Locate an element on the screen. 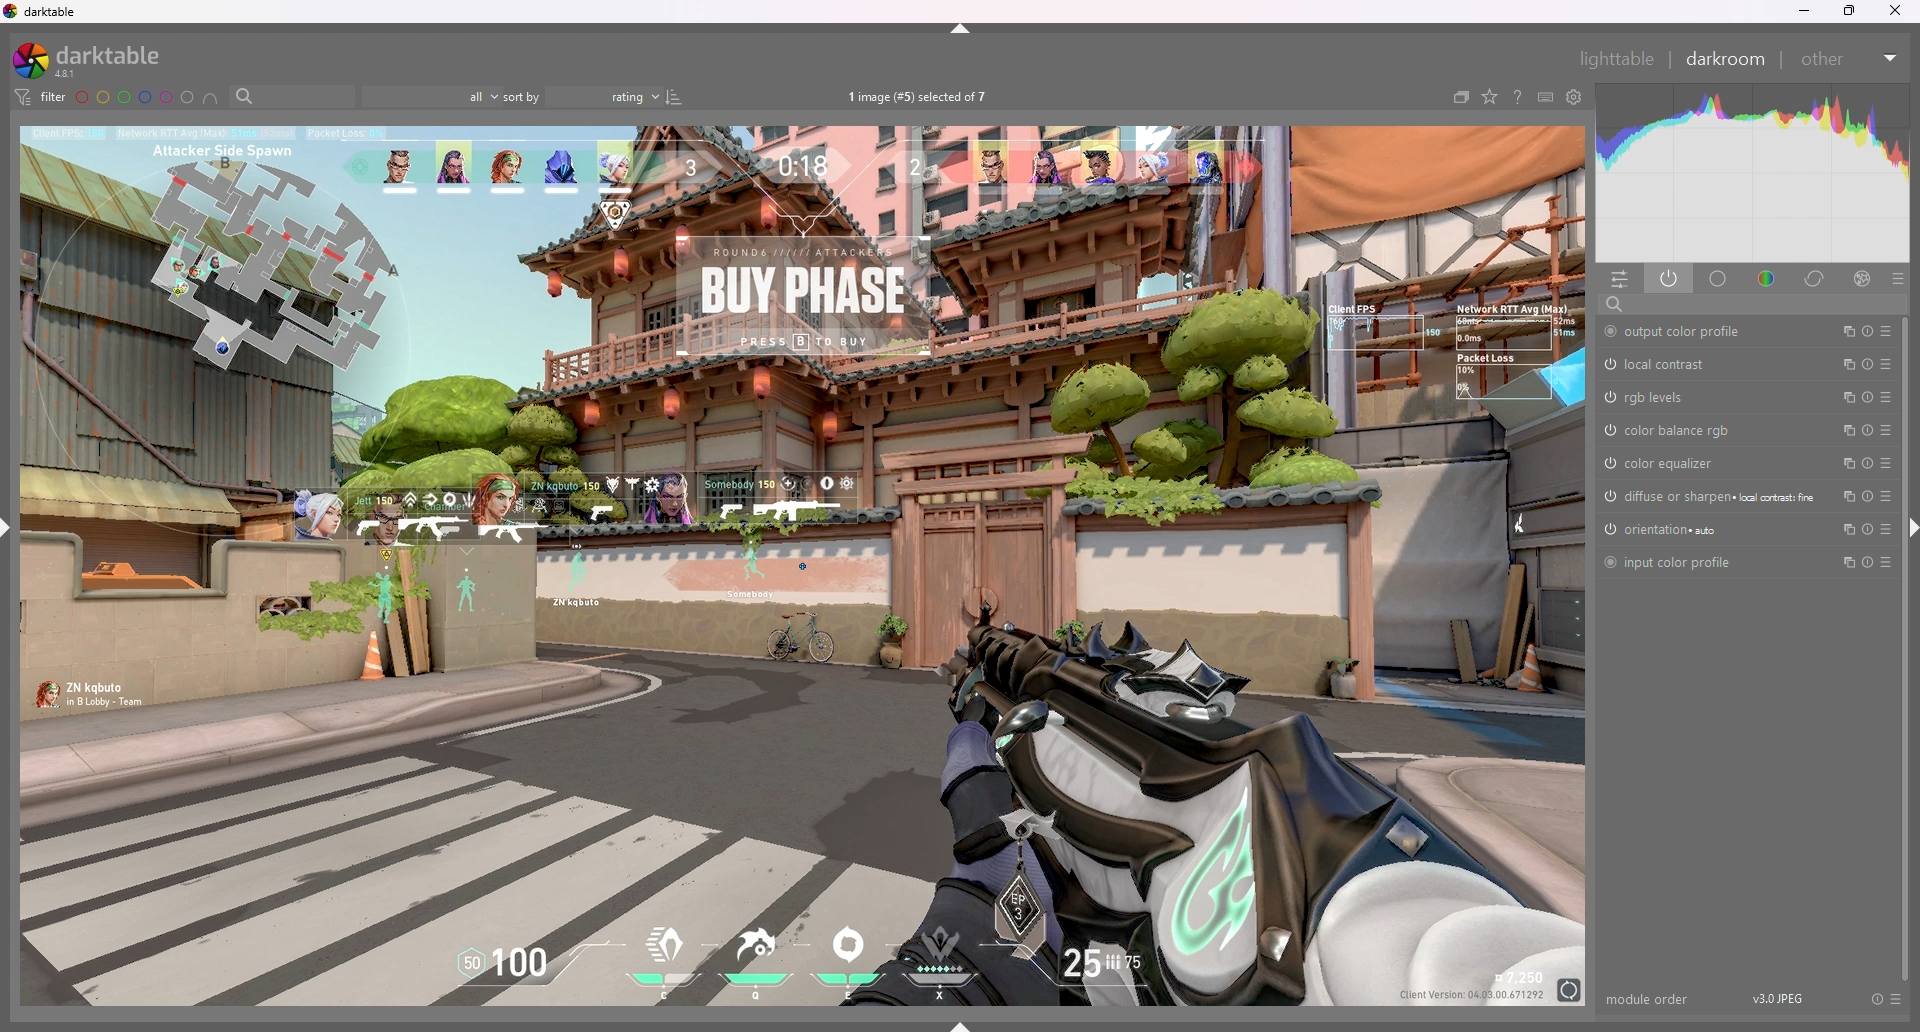  reverse sort order is located at coordinates (674, 97).